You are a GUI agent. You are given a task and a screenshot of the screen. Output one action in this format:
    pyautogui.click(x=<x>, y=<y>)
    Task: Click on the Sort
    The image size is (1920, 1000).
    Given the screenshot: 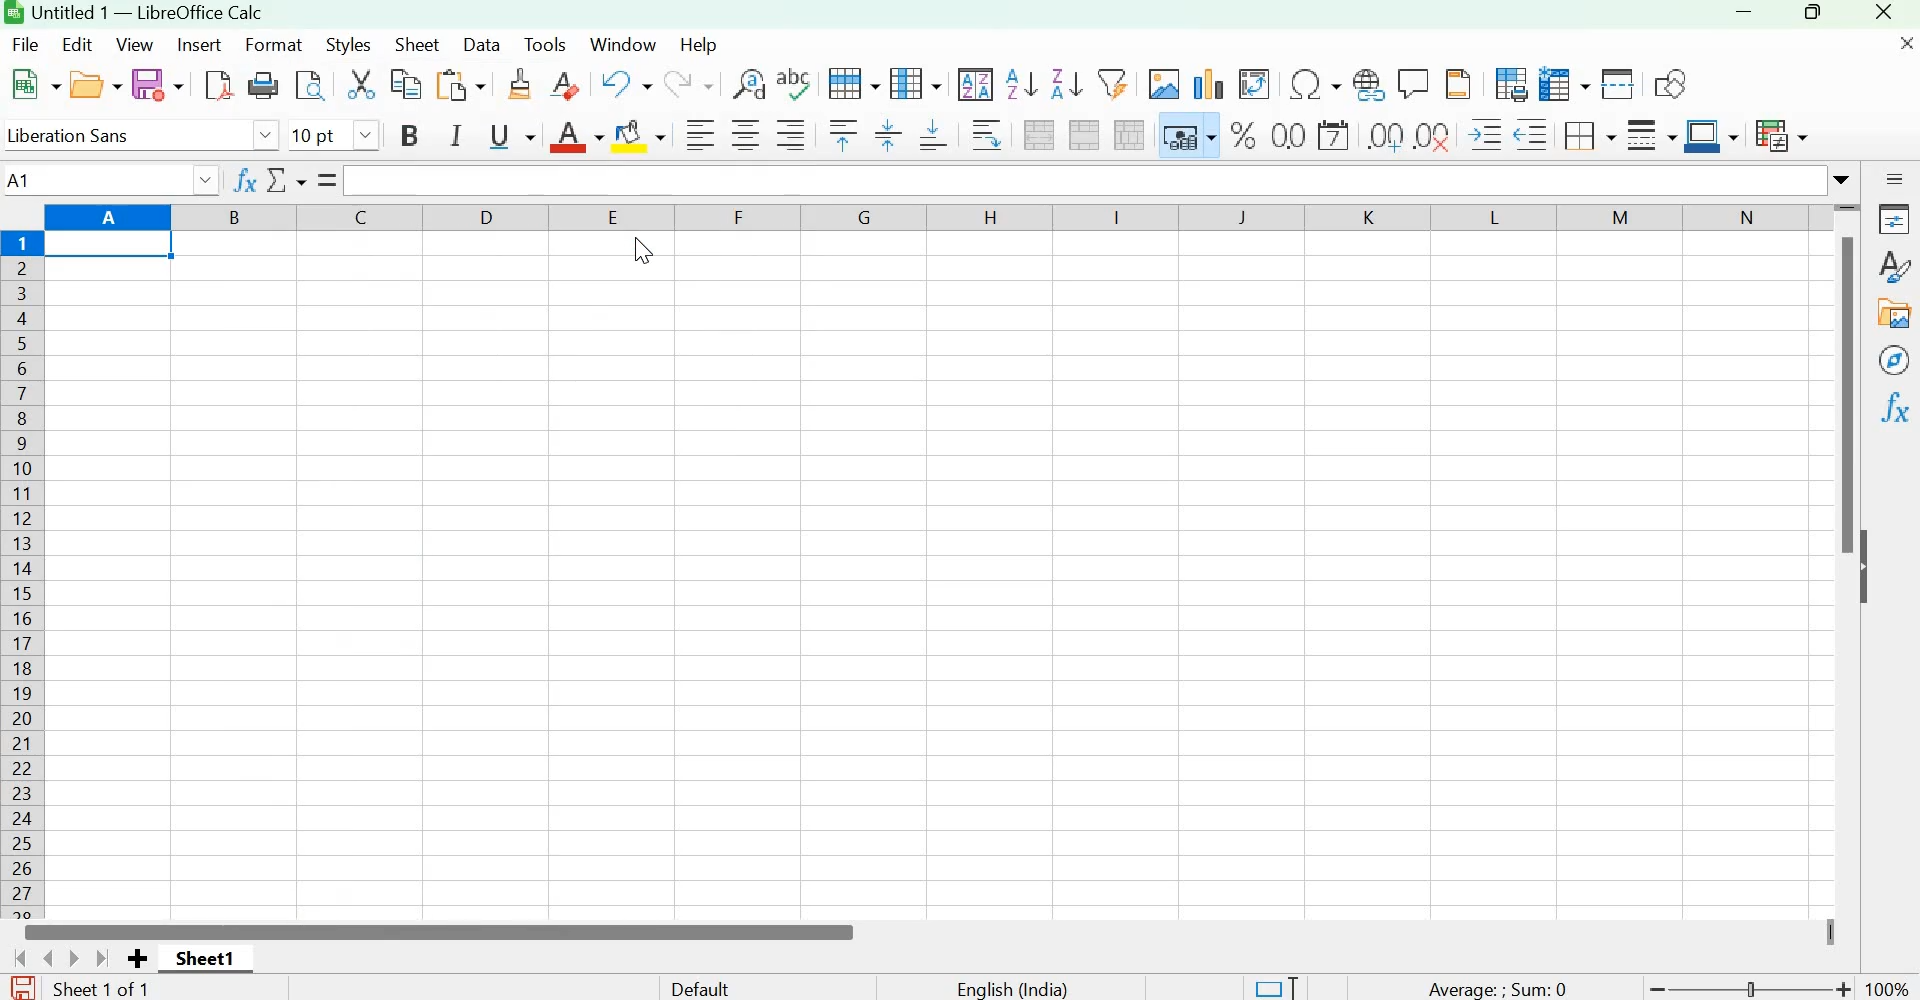 What is the action you would take?
    pyautogui.click(x=977, y=84)
    